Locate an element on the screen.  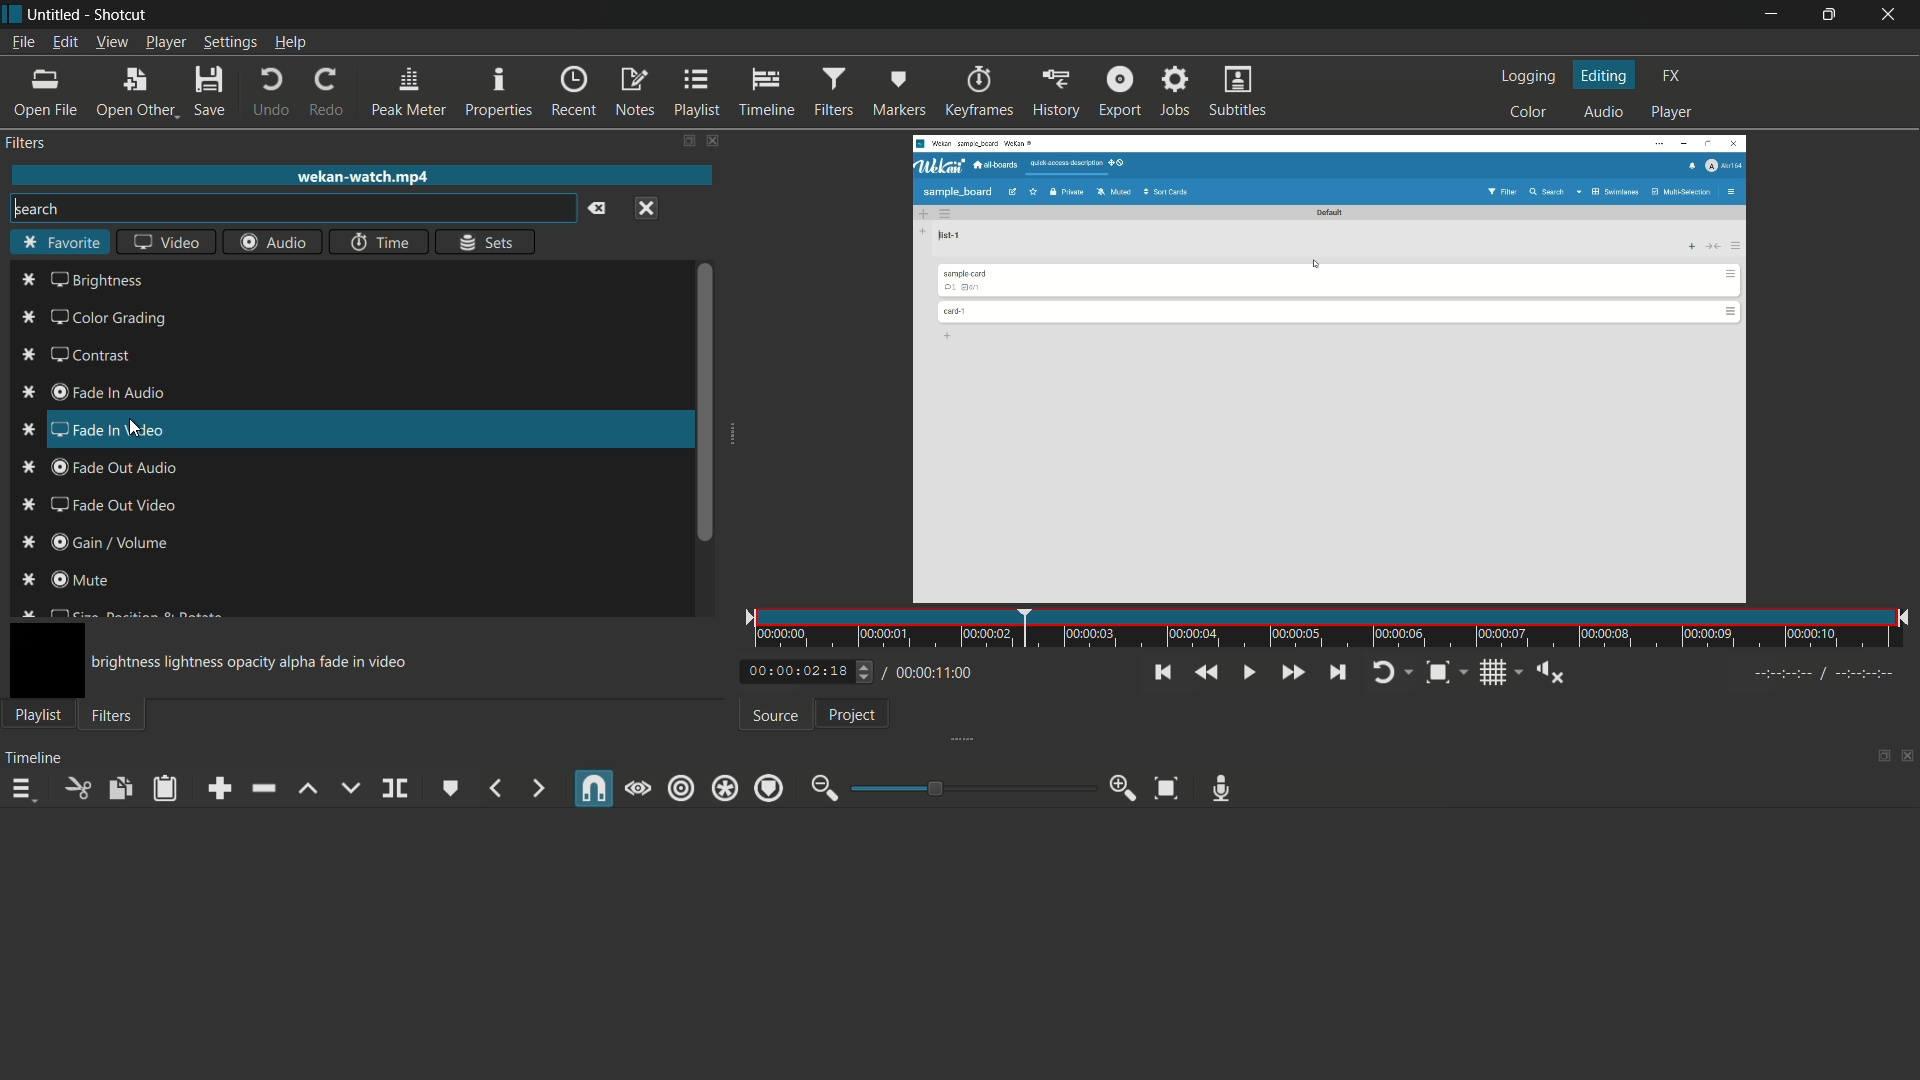
expand is located at coordinates (970, 737).